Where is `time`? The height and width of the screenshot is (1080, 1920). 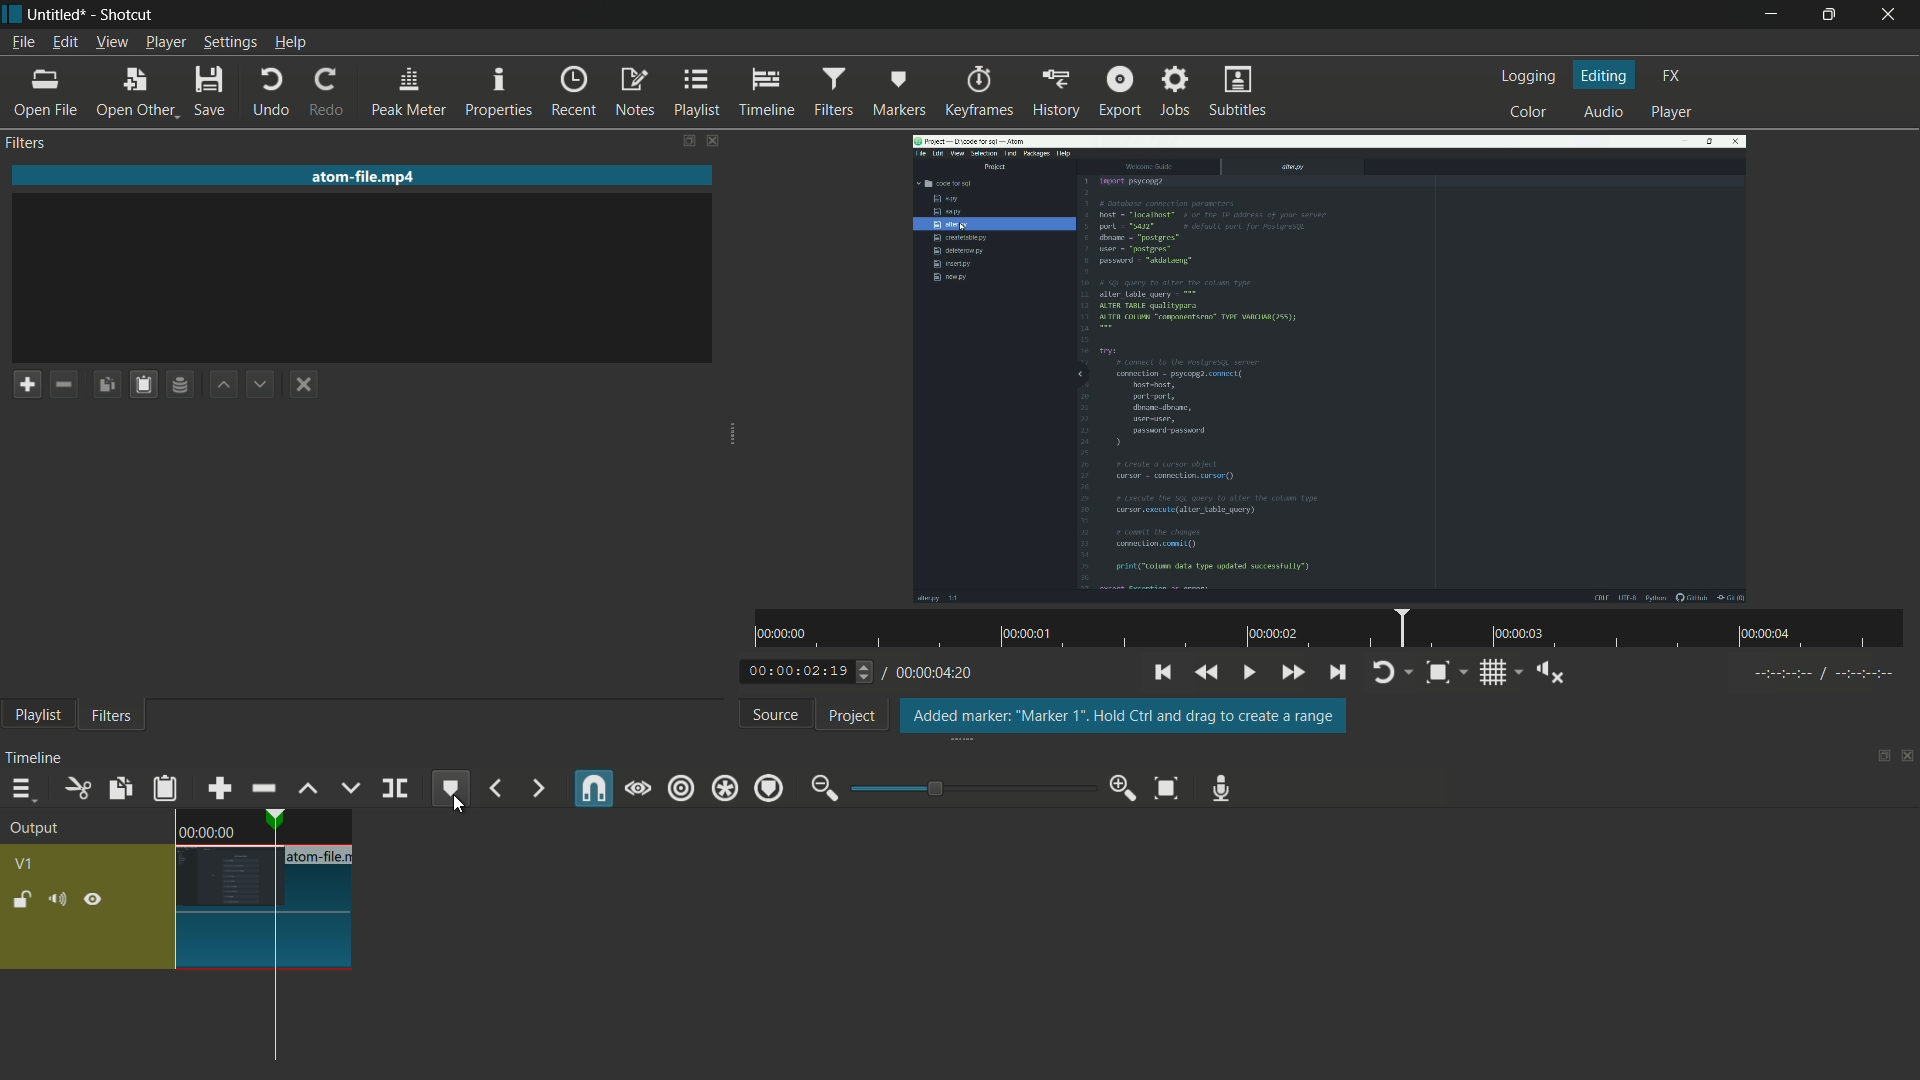
time is located at coordinates (1336, 628).